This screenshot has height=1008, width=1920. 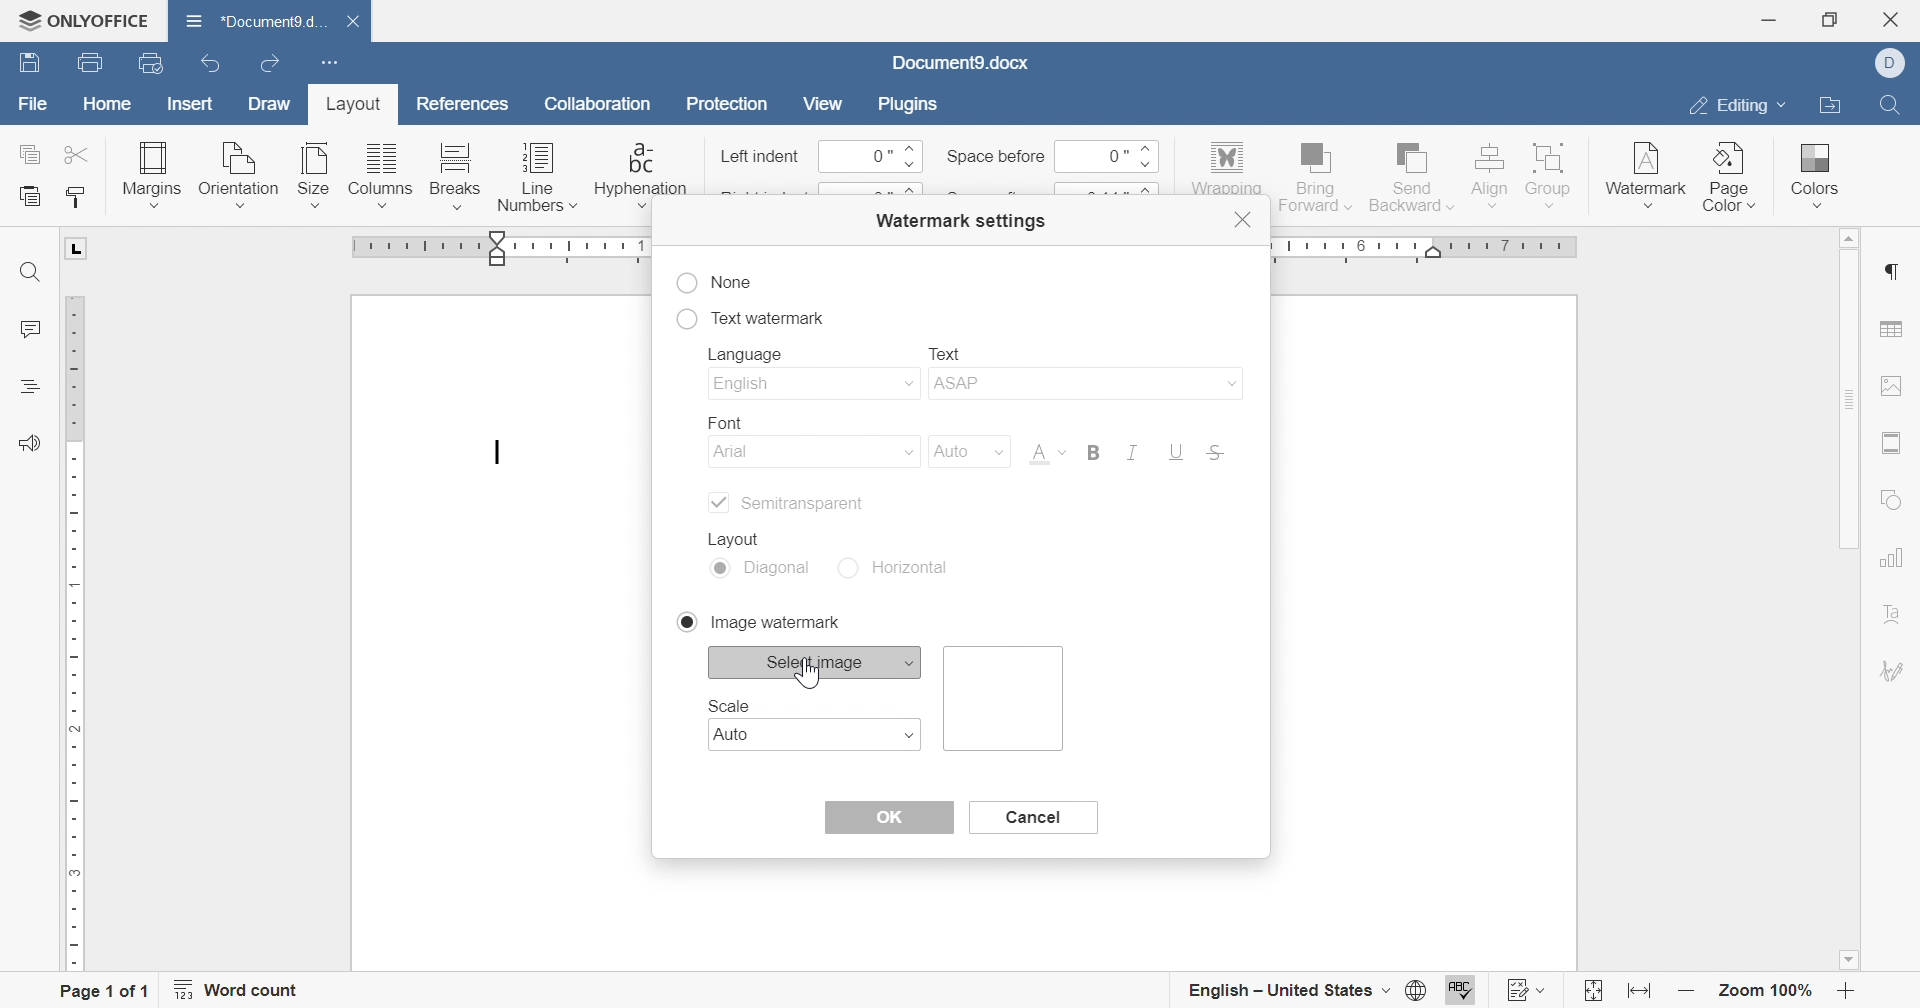 I want to click on breaks, so click(x=451, y=176).